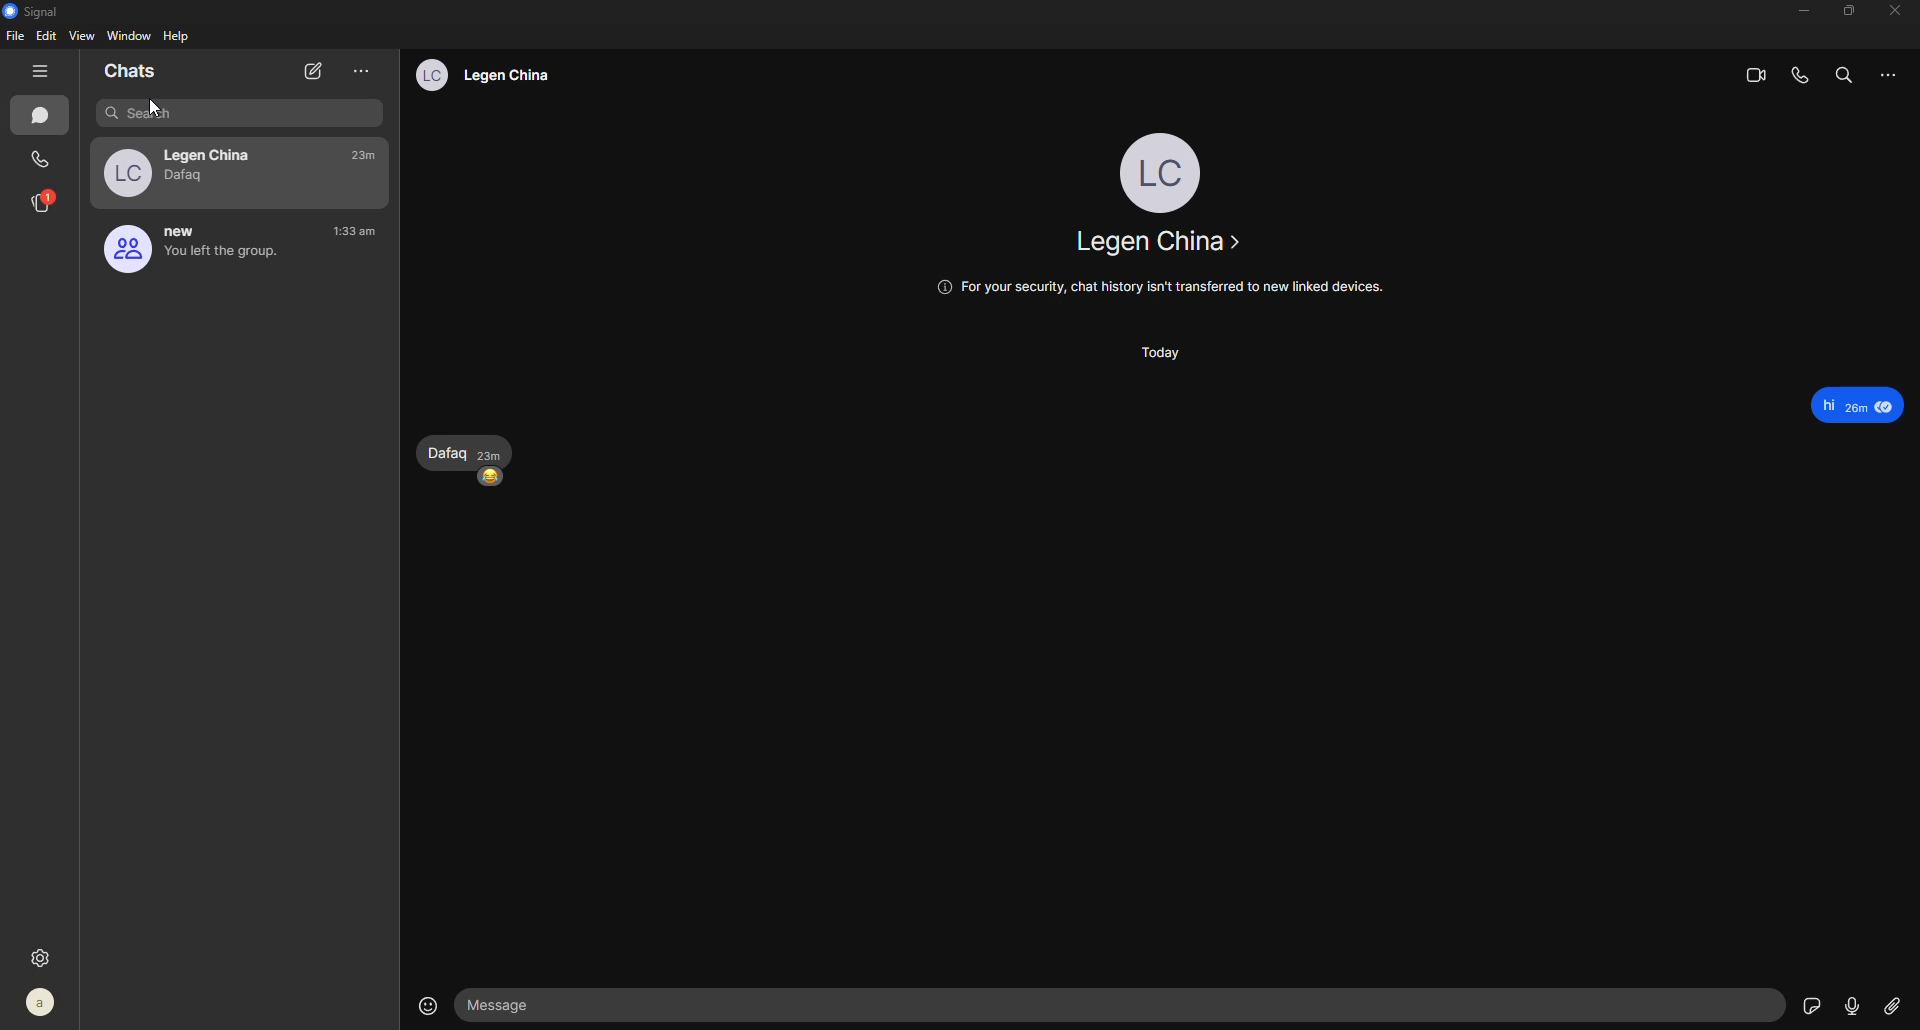  I want to click on stories, so click(45, 207).